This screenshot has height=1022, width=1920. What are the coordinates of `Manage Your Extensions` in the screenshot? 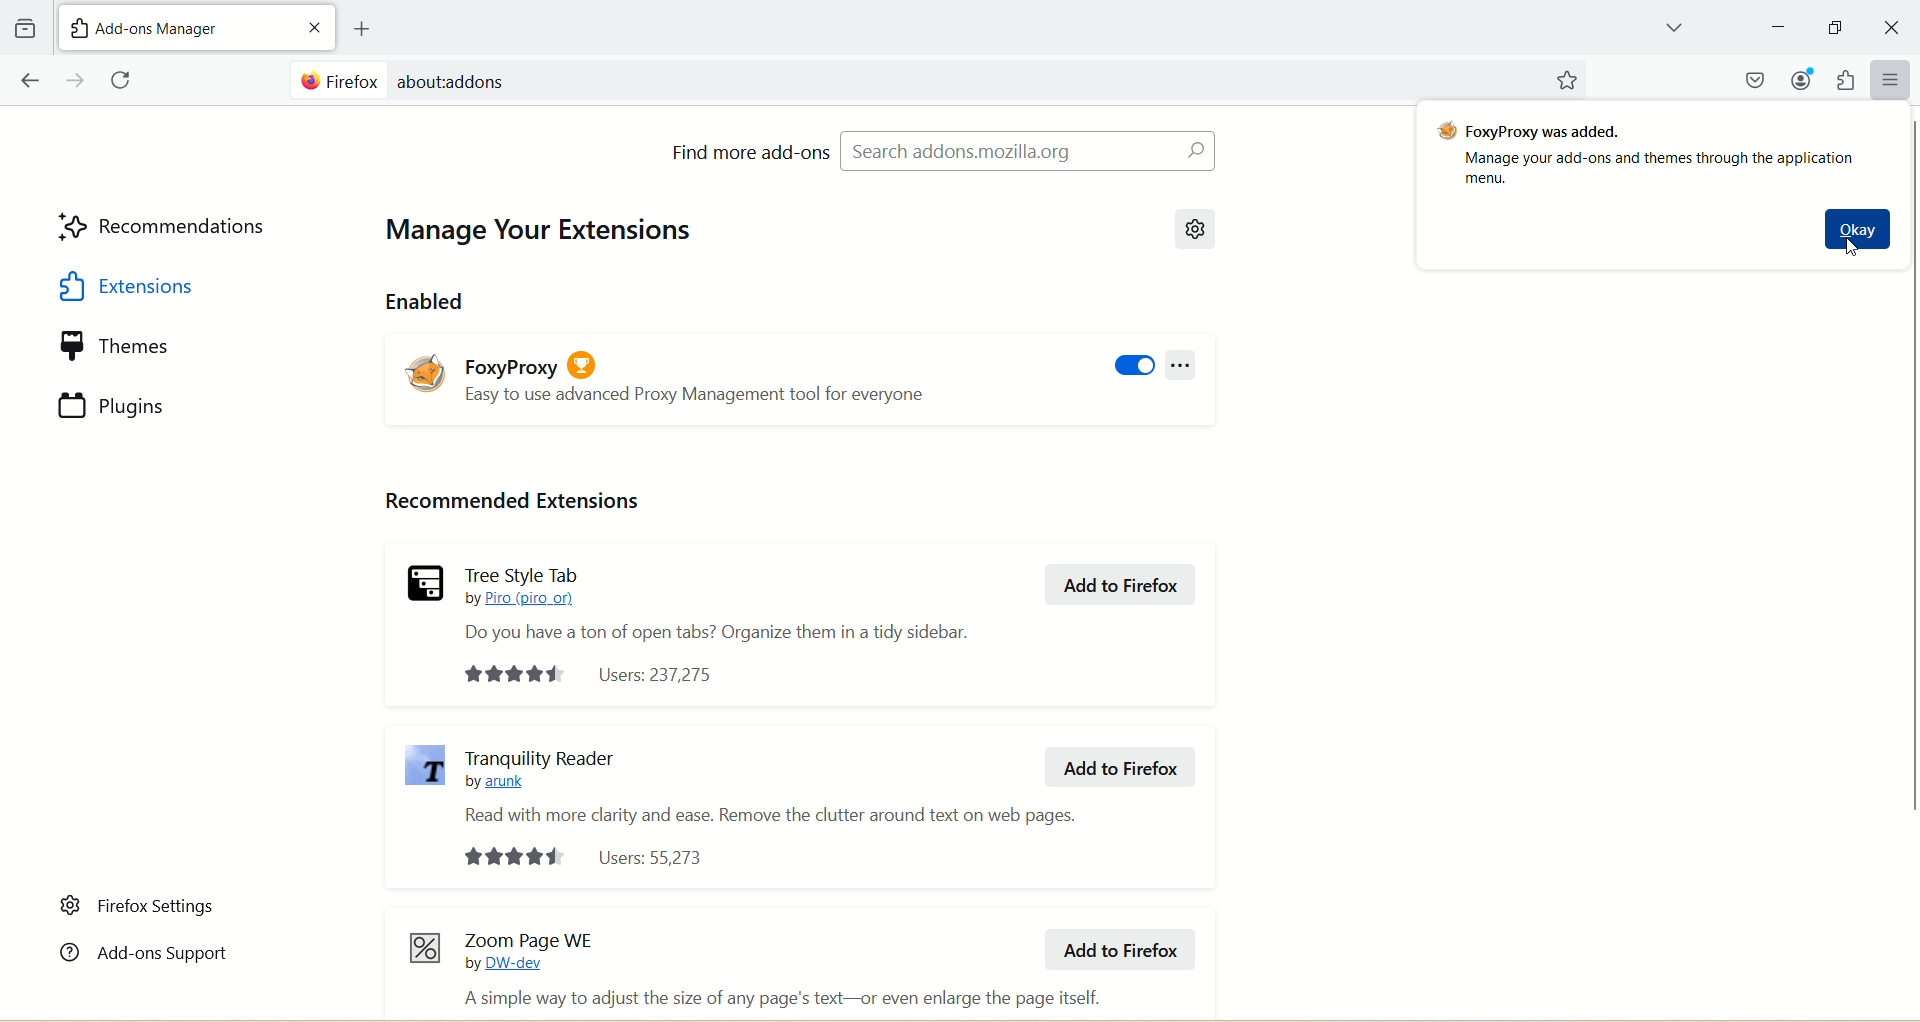 It's located at (548, 233).